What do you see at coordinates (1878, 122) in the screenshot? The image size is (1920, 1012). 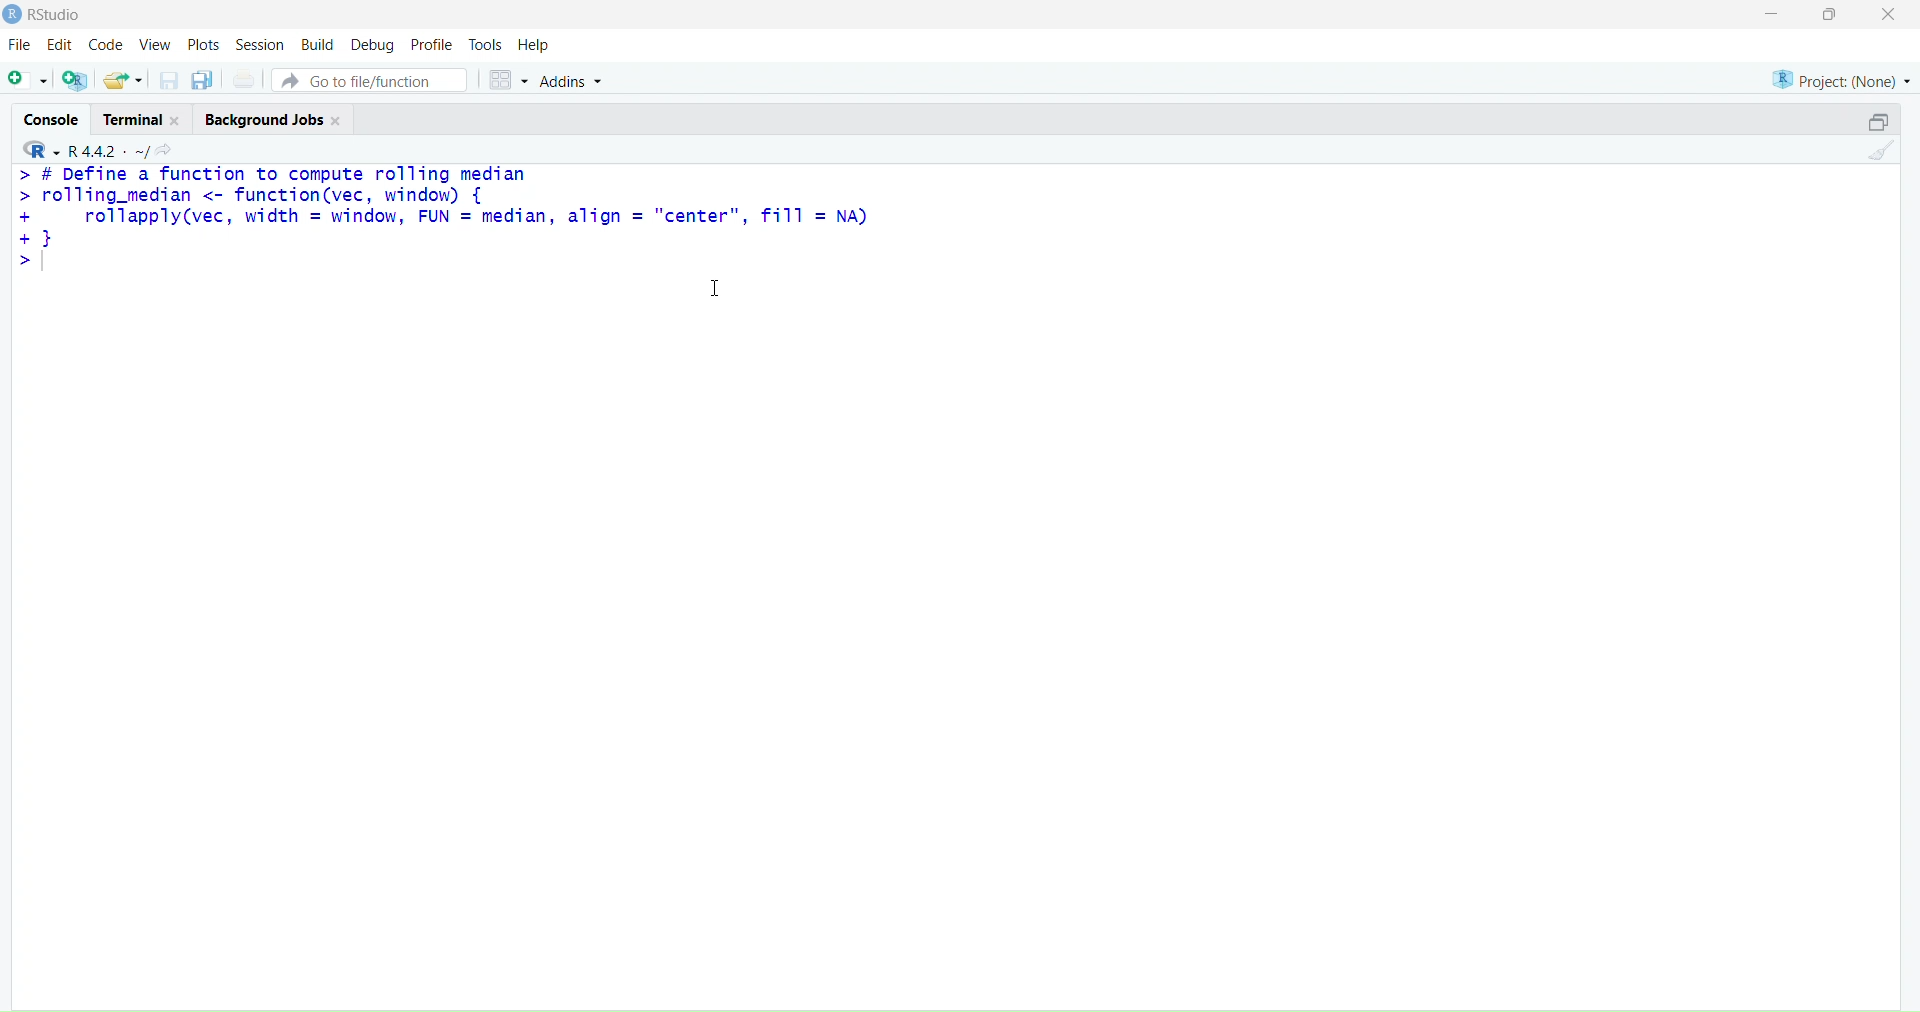 I see `open in separate window` at bounding box center [1878, 122].